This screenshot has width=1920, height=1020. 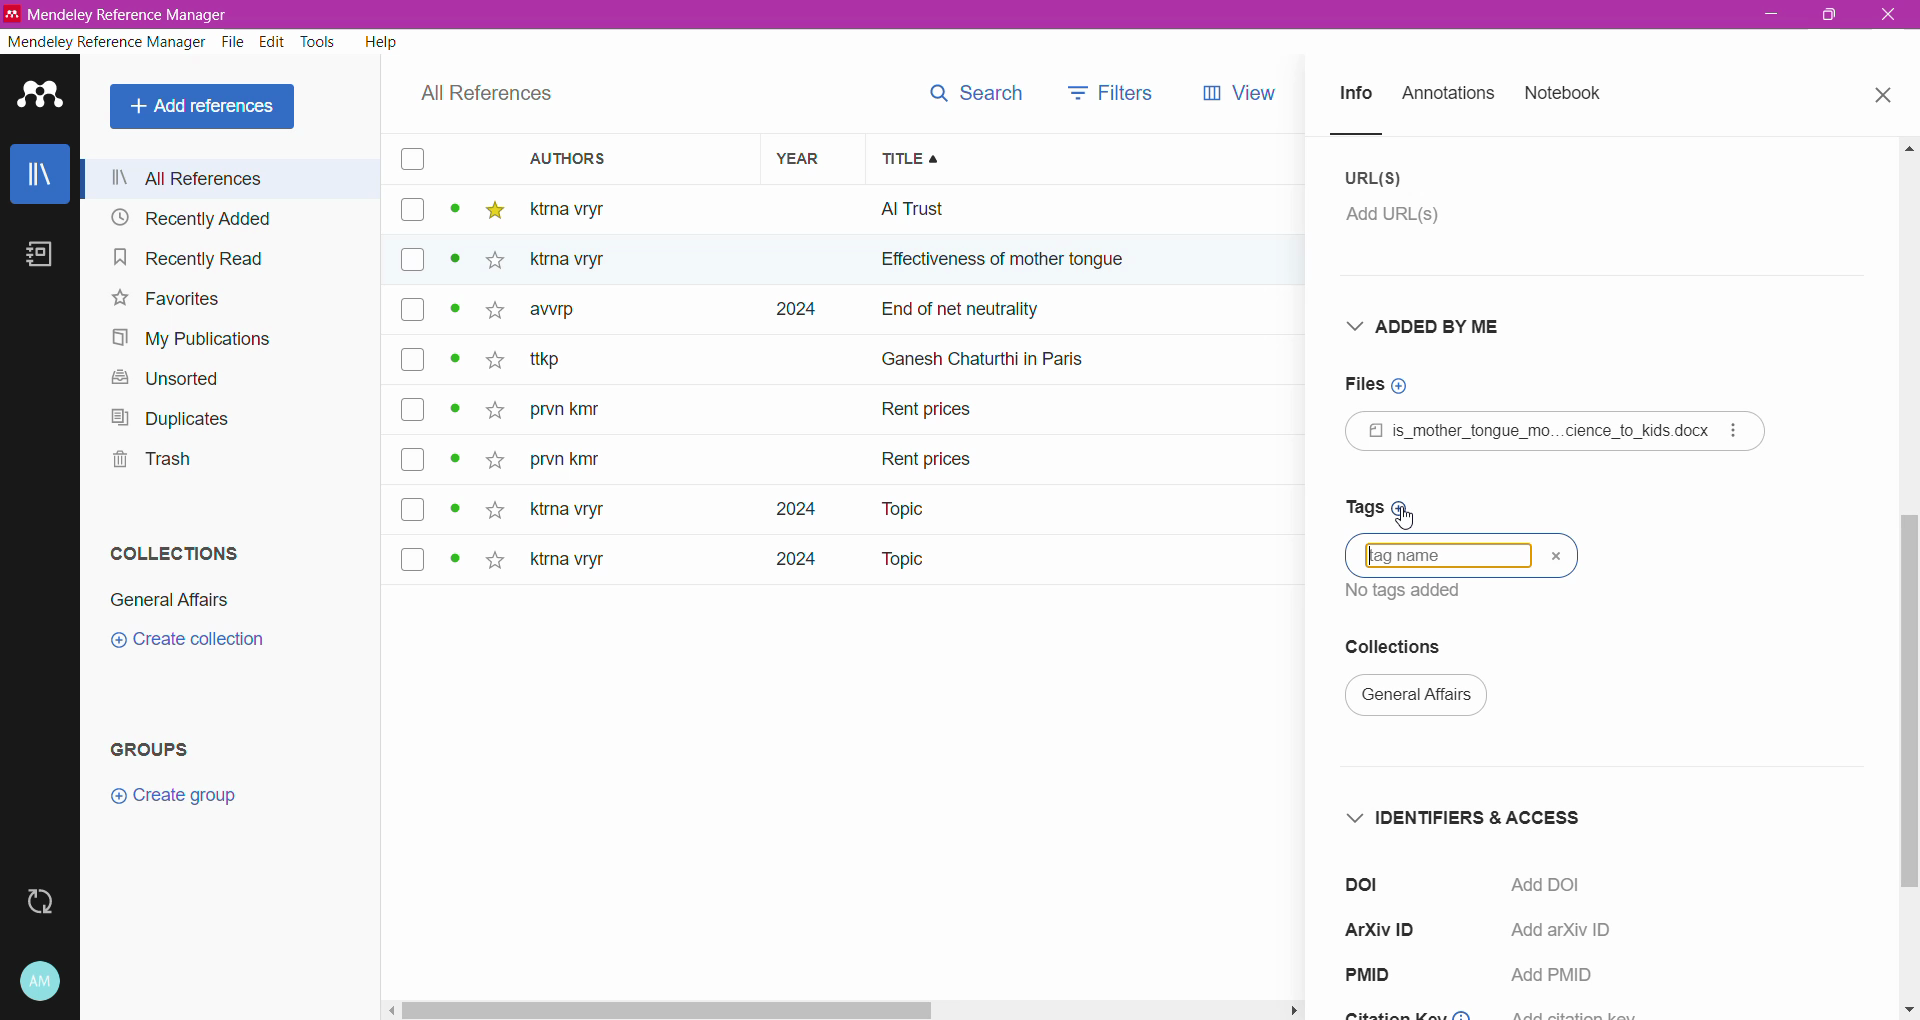 I want to click on prvn kity, so click(x=565, y=462).